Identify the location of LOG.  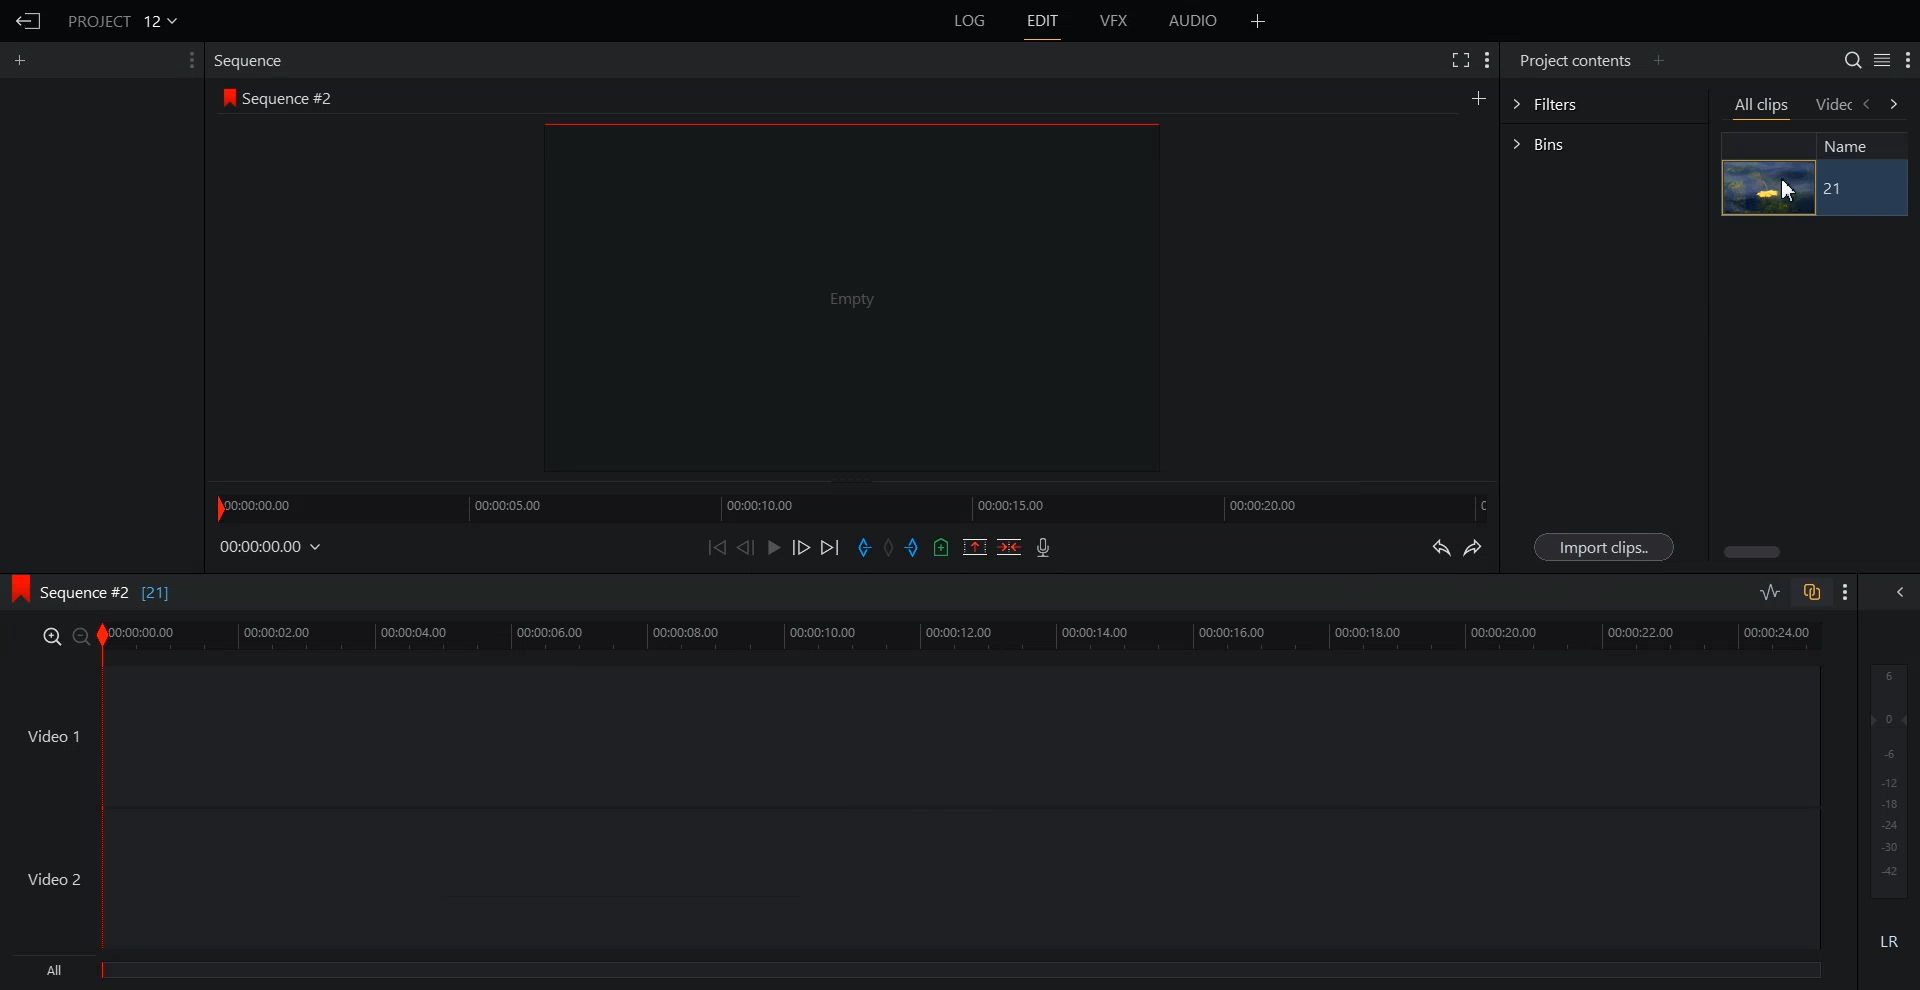
(971, 21).